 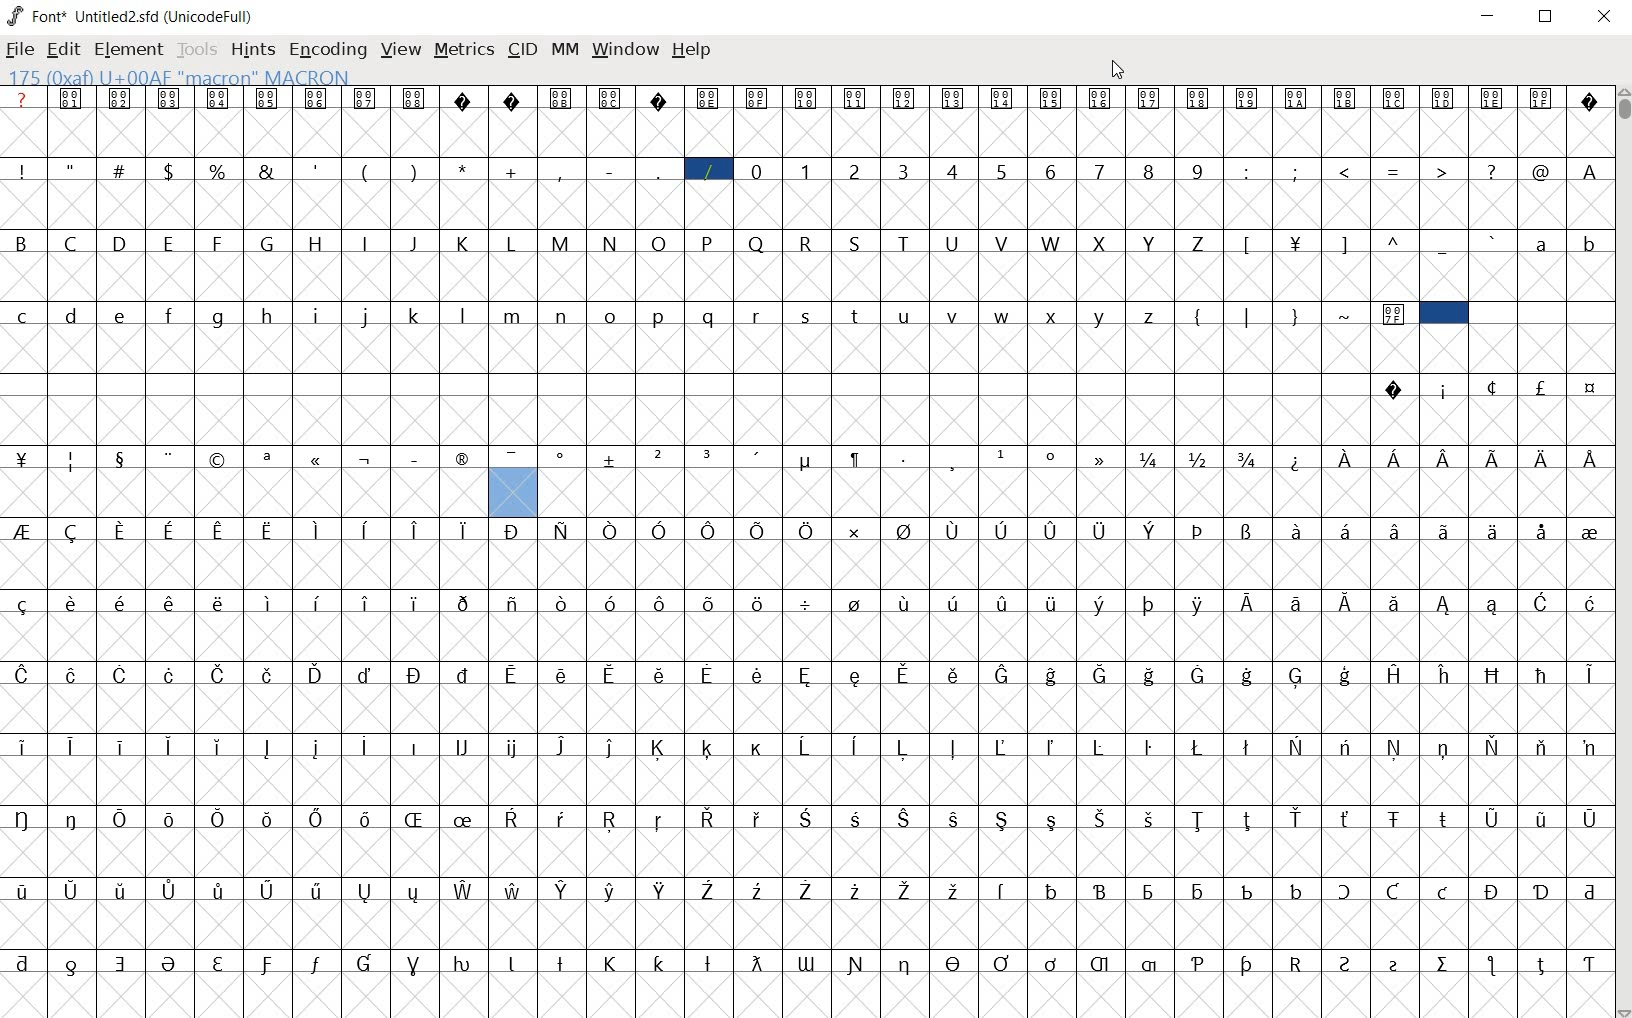 What do you see at coordinates (1348, 819) in the screenshot?
I see `Symbol` at bounding box center [1348, 819].